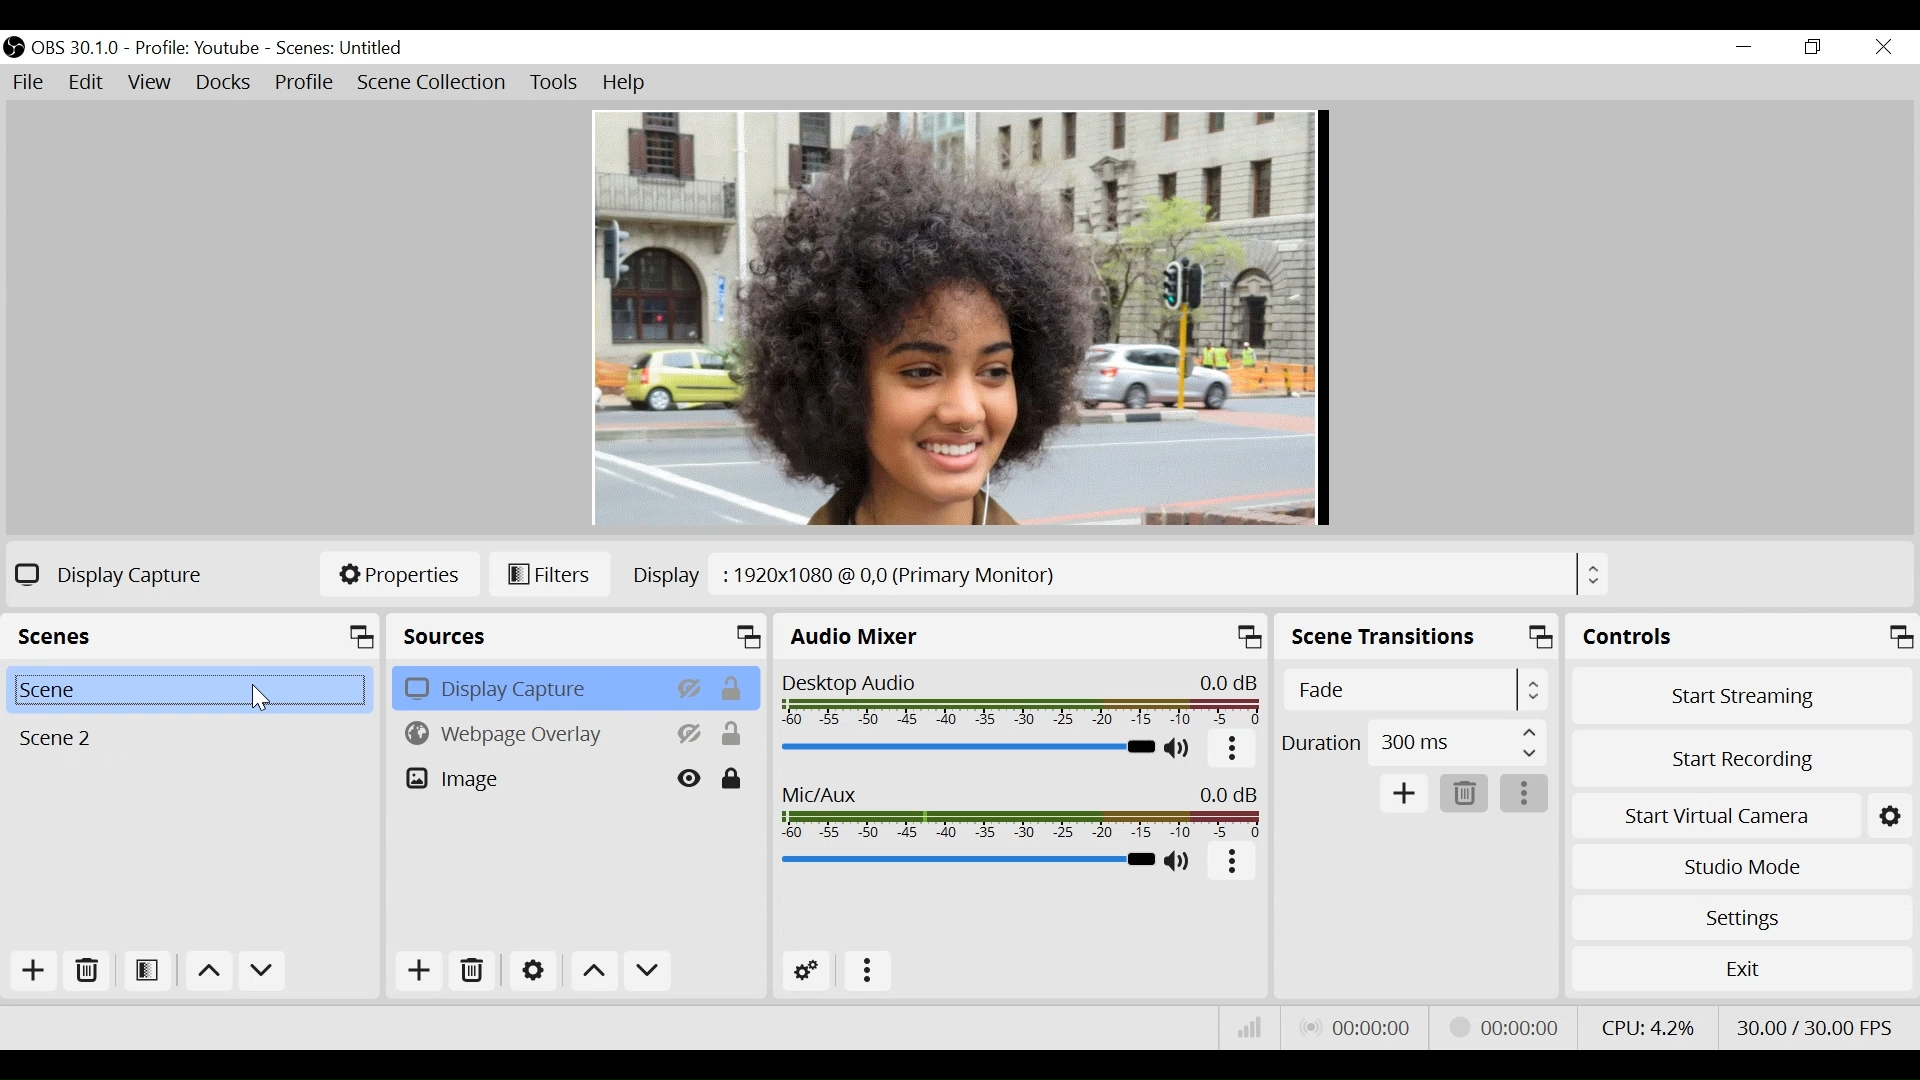 The image size is (1920, 1080). Describe the element at coordinates (1815, 1026) in the screenshot. I see `Frame Per Second` at that location.